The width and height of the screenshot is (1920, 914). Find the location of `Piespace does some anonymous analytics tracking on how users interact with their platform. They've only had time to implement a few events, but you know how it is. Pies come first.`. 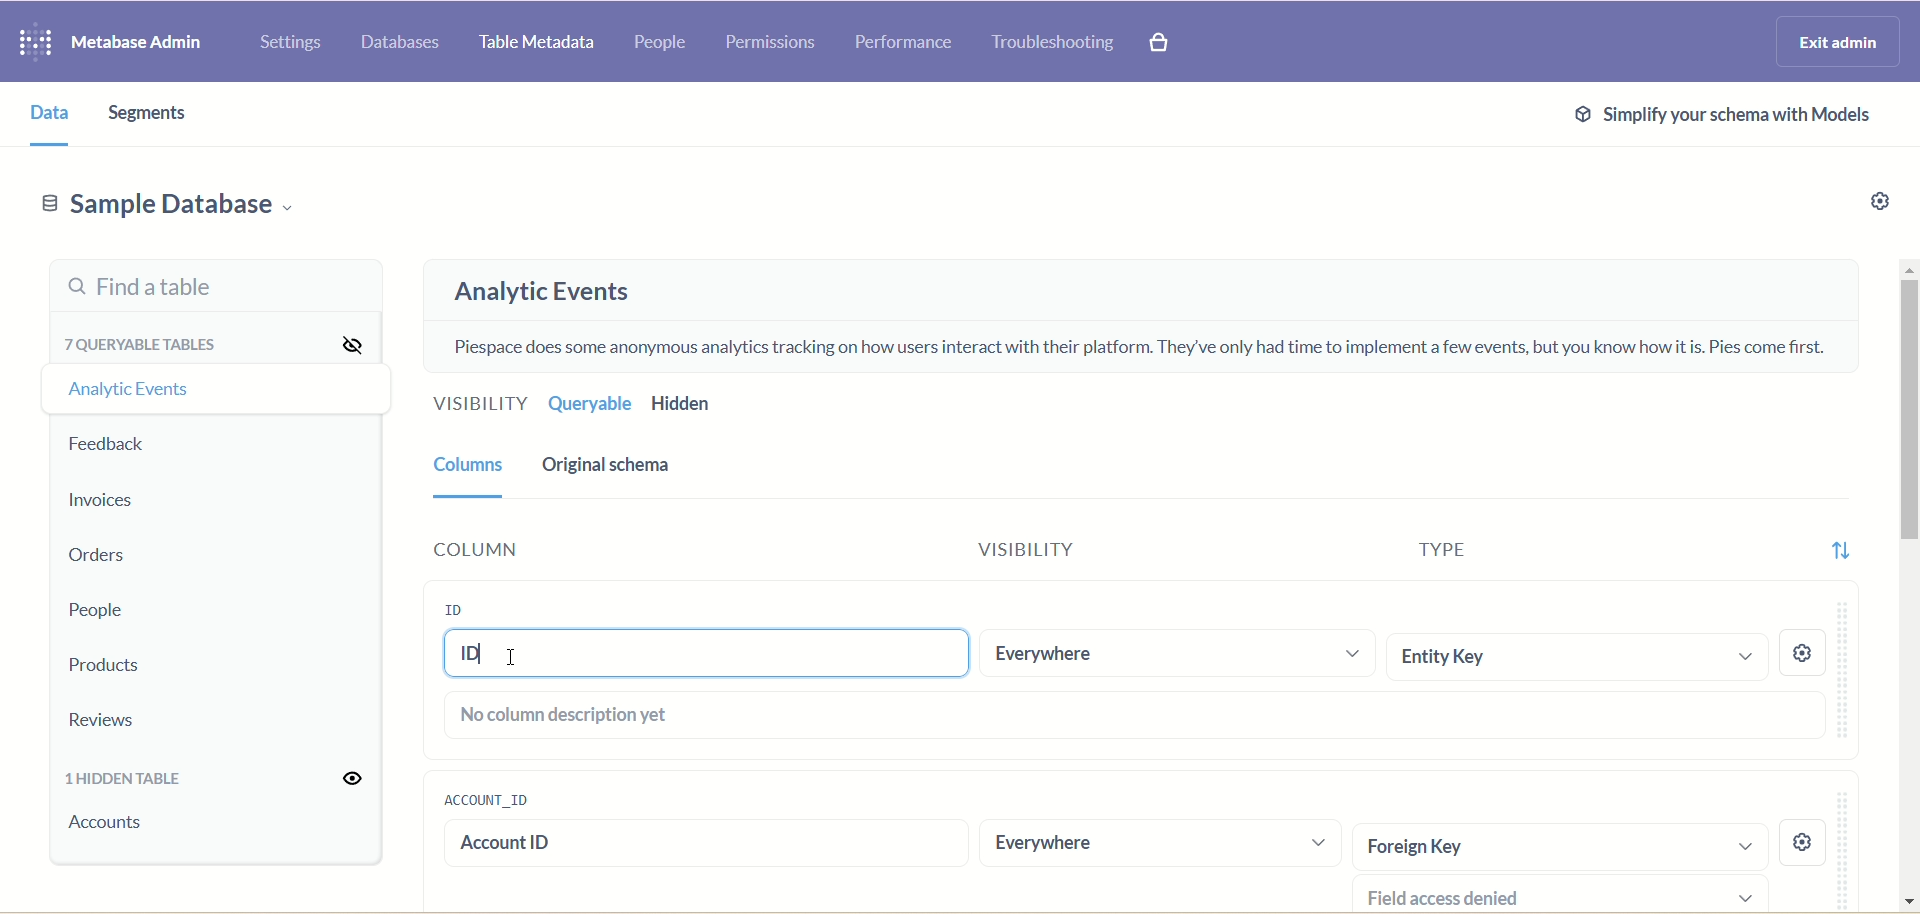

Piespace does some anonymous analytics tracking on how users interact with their platform. They've only had time to implement a few events, but you know how it is. Pies come first. is located at coordinates (1141, 349).